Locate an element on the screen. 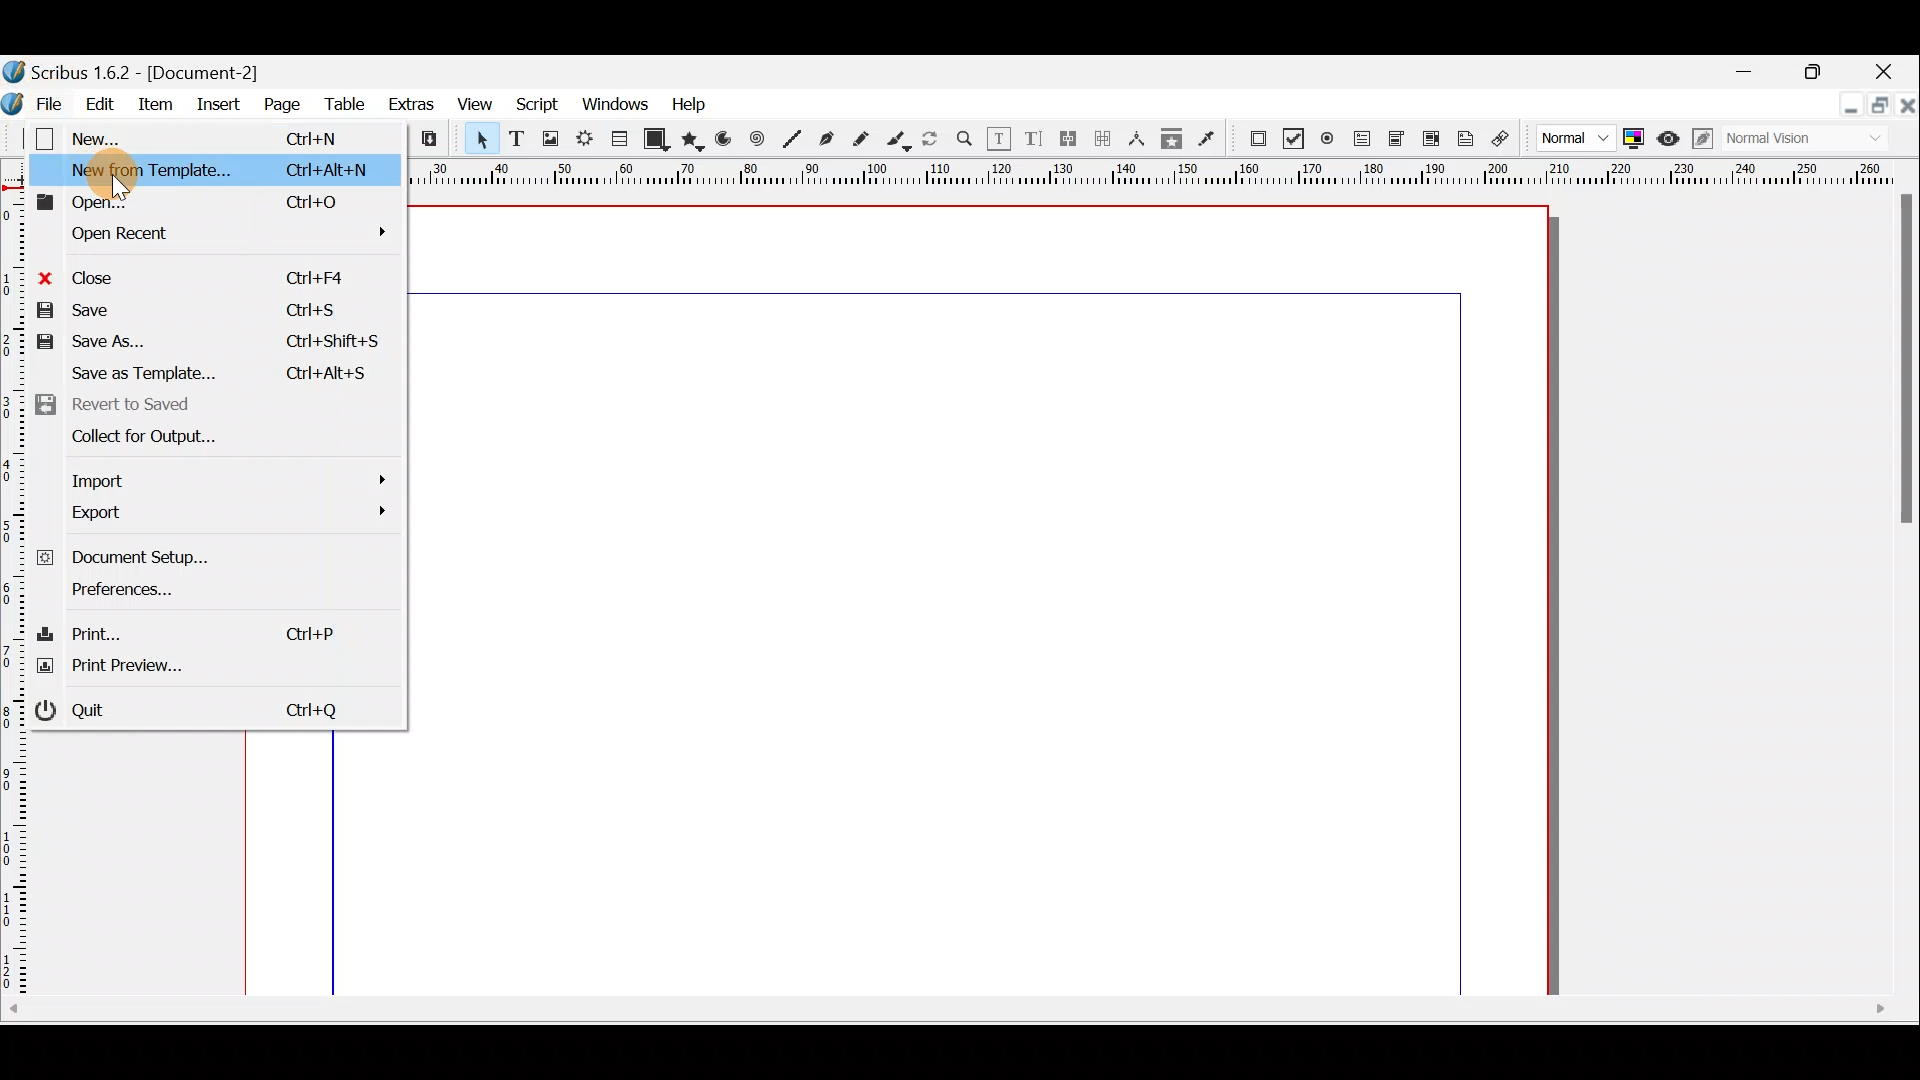  Open recent is located at coordinates (219, 238).